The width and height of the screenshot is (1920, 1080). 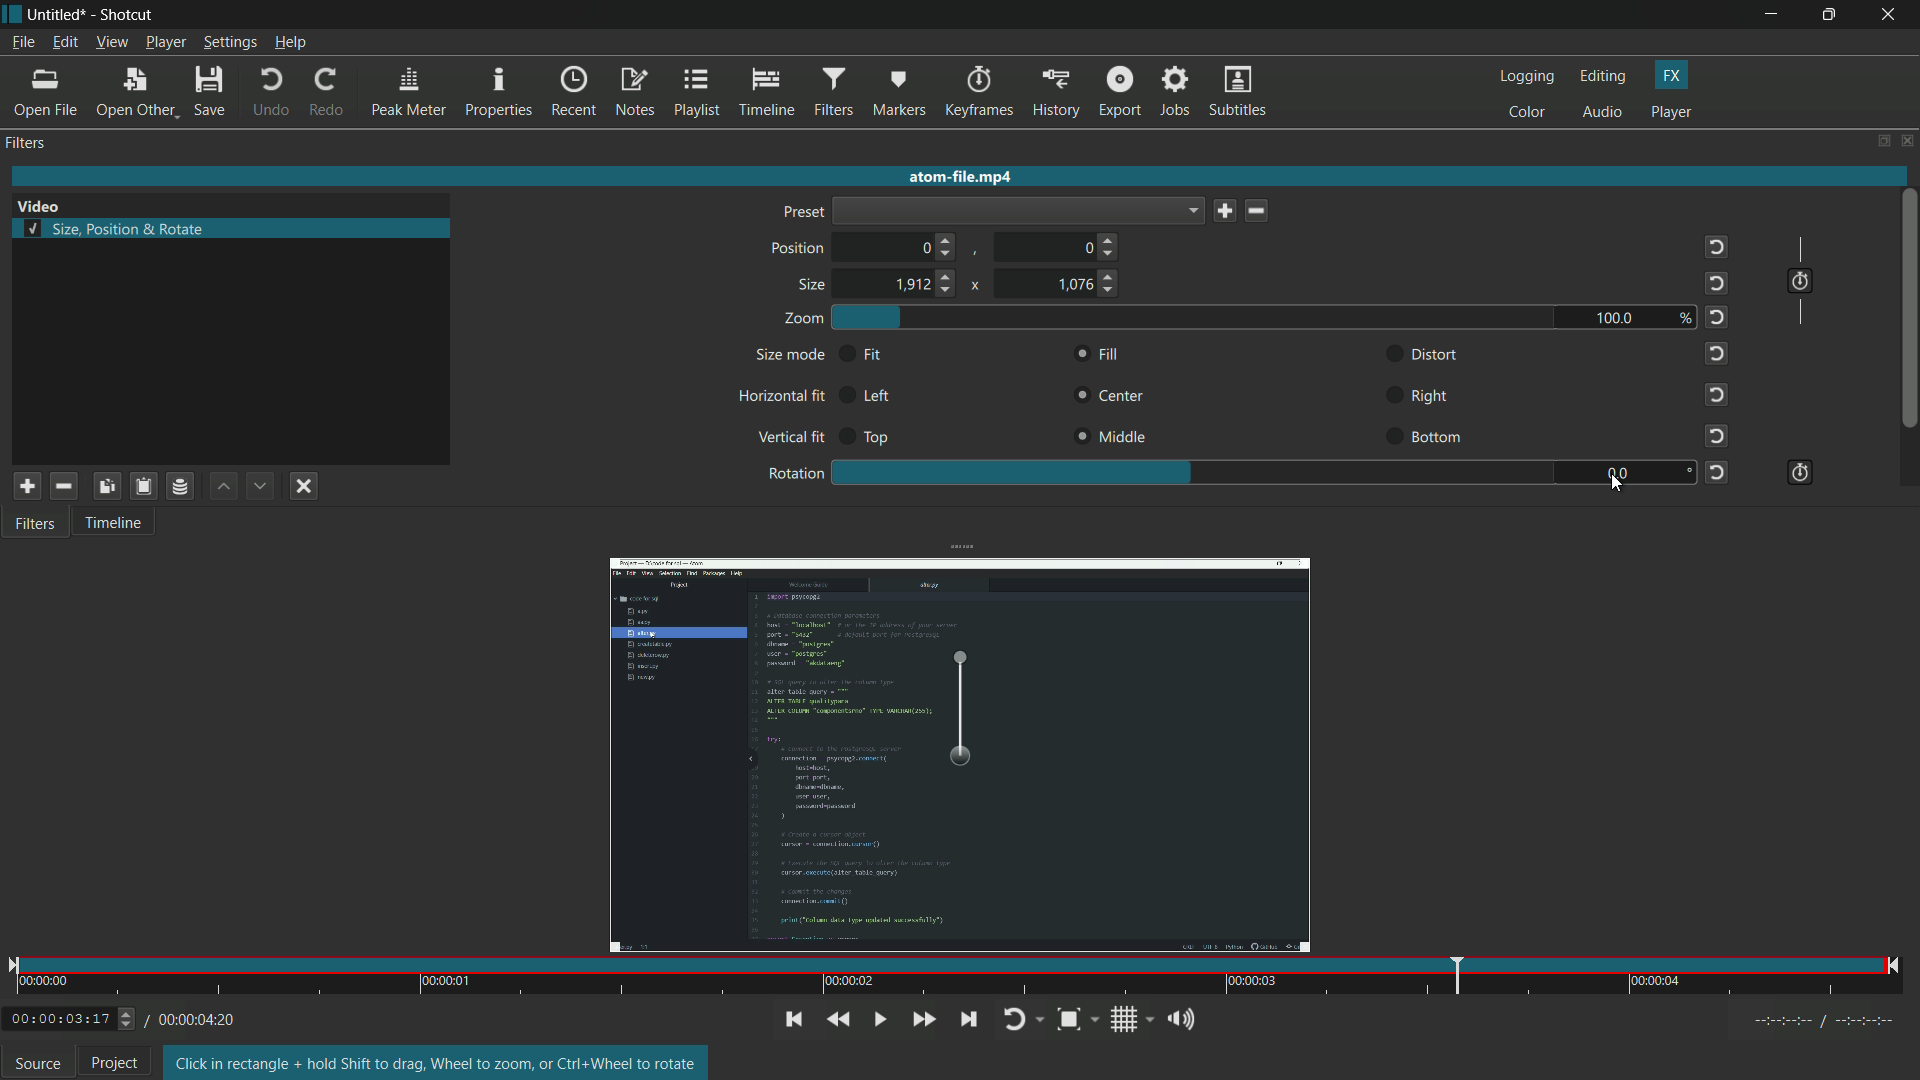 I want to click on audio, so click(x=1604, y=113).